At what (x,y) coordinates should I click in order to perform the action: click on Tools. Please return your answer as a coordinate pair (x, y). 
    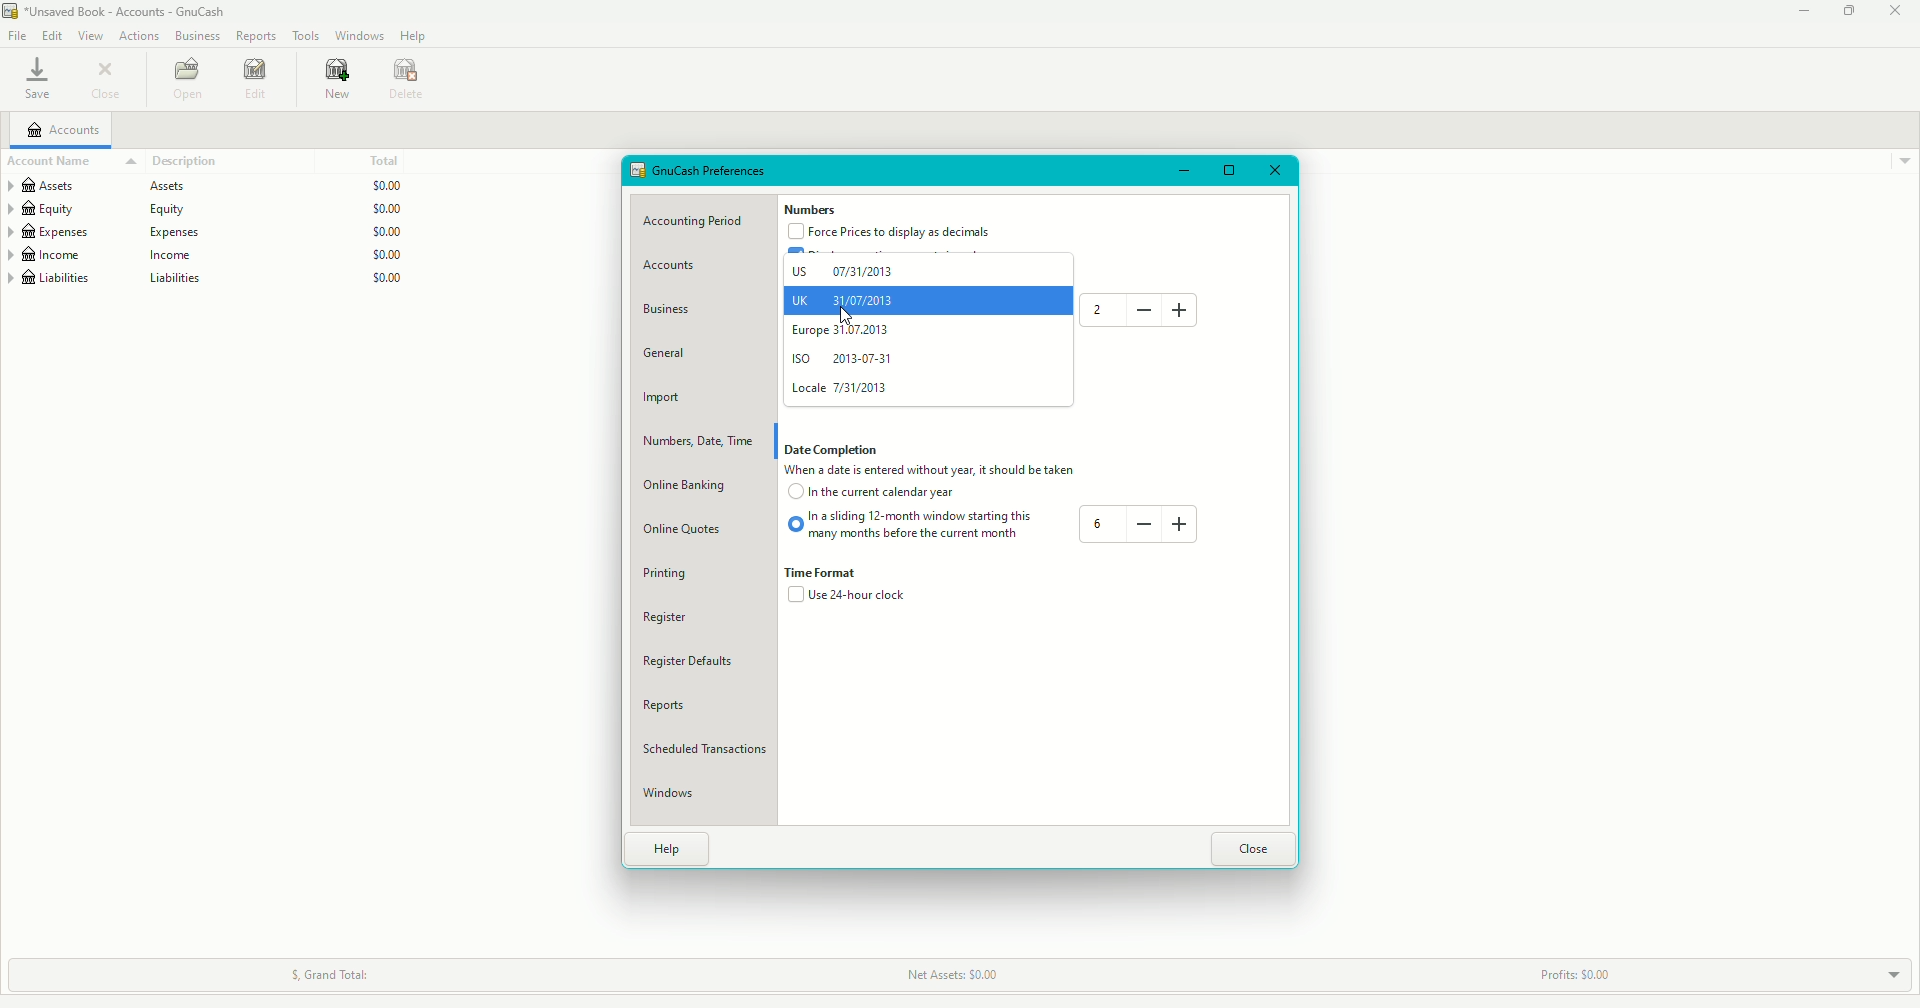
    Looking at the image, I should click on (306, 35).